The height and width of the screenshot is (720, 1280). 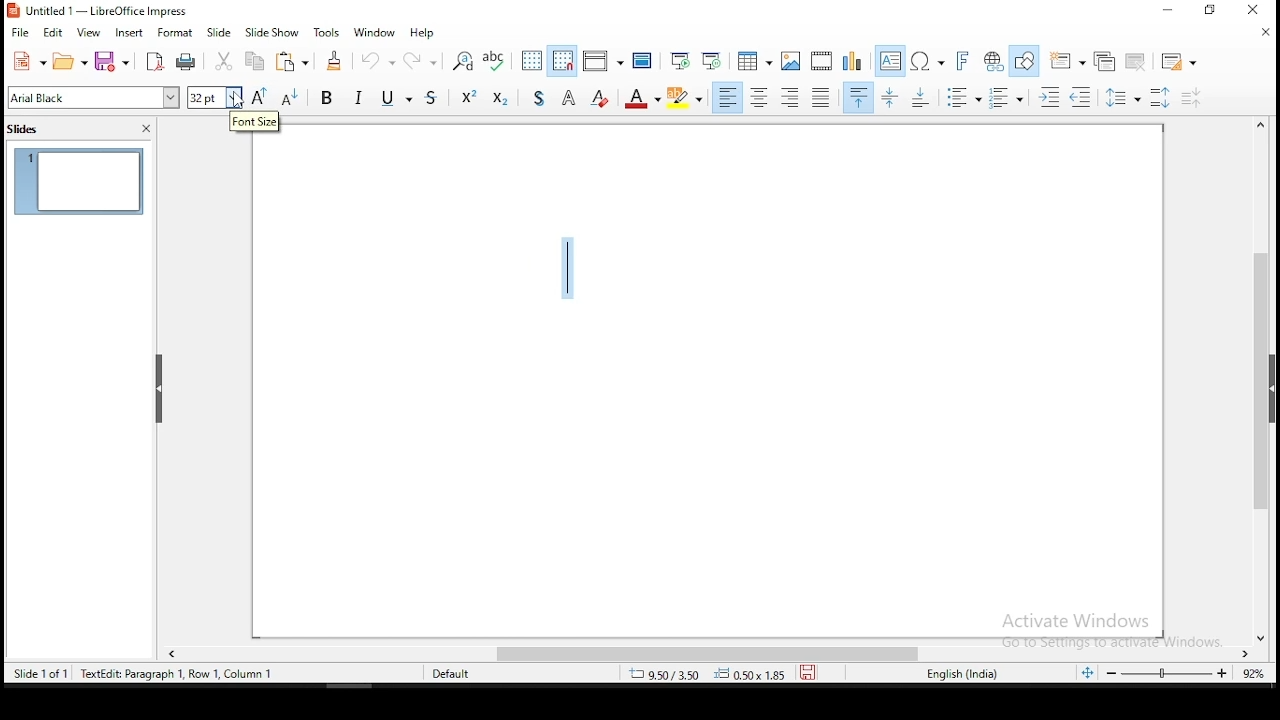 I want to click on Space below paragraph, so click(x=859, y=97).